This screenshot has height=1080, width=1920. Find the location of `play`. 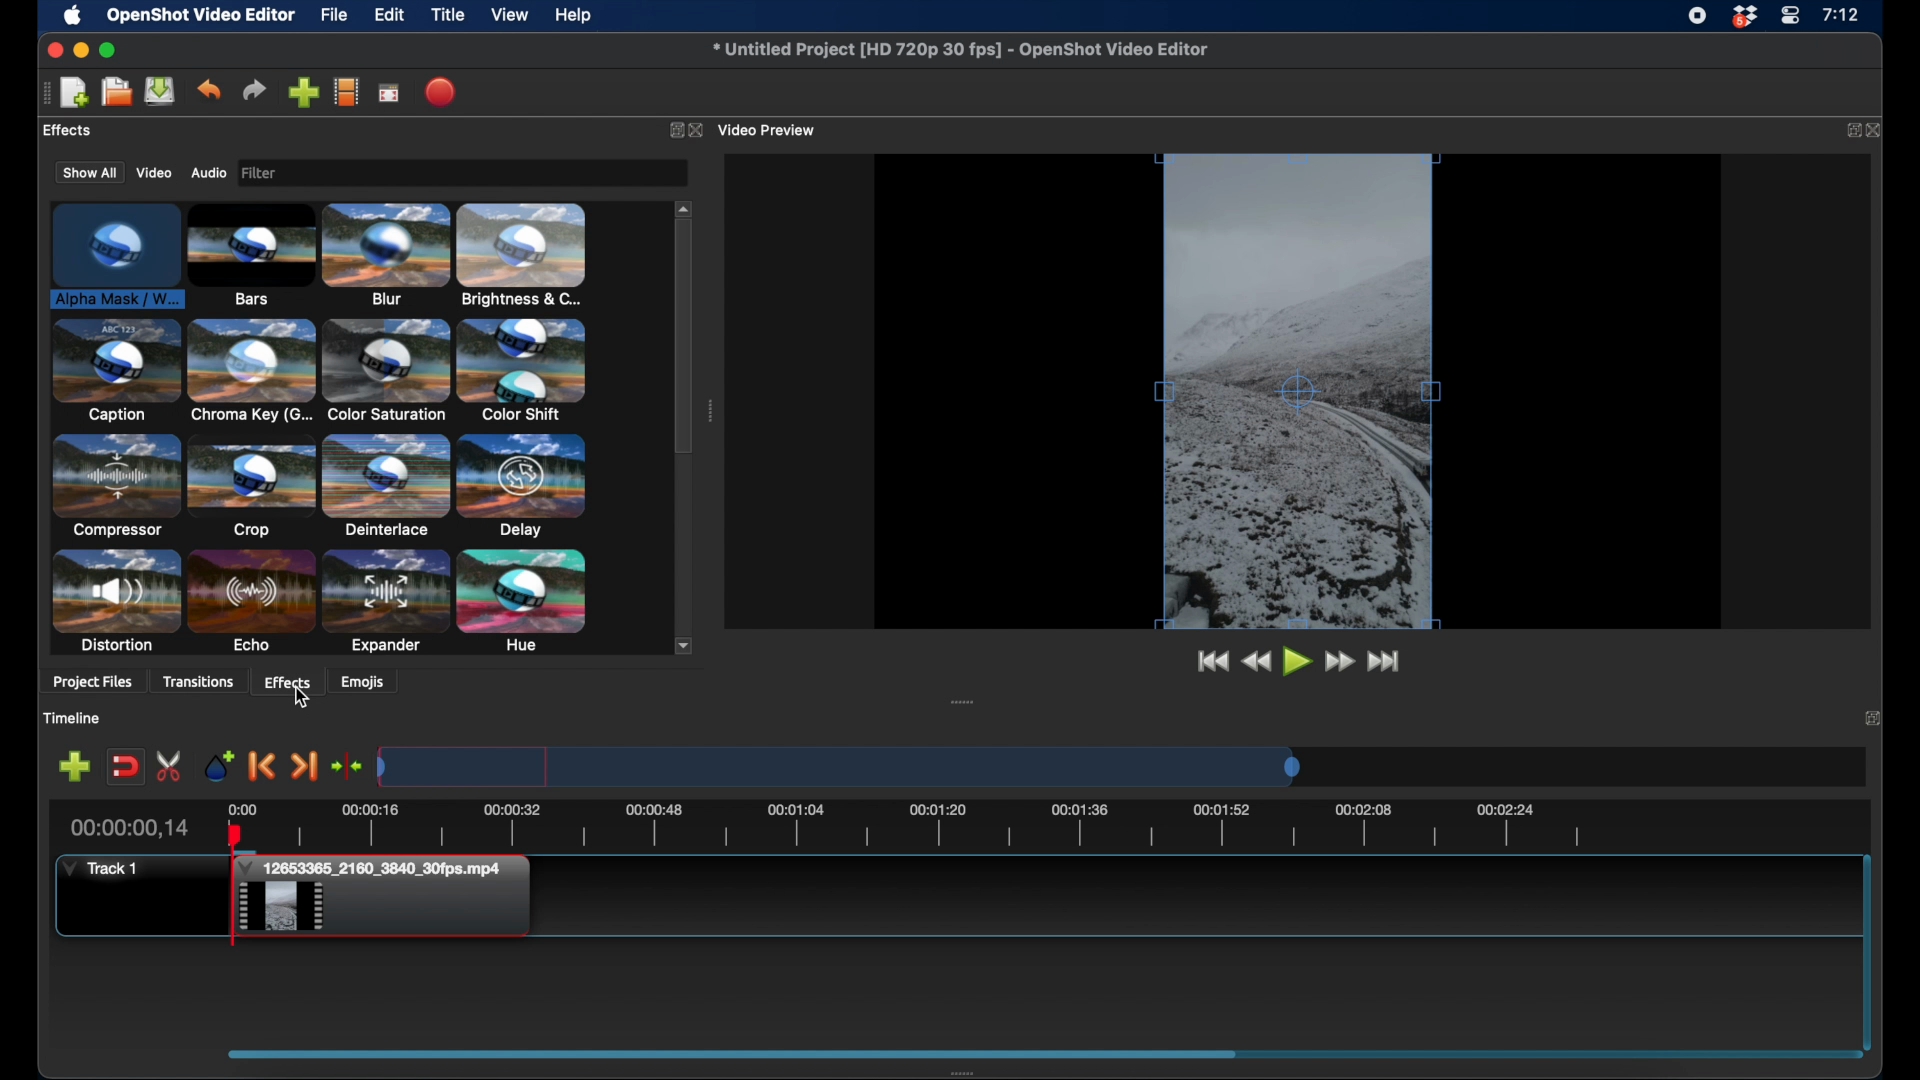

play is located at coordinates (1298, 664).